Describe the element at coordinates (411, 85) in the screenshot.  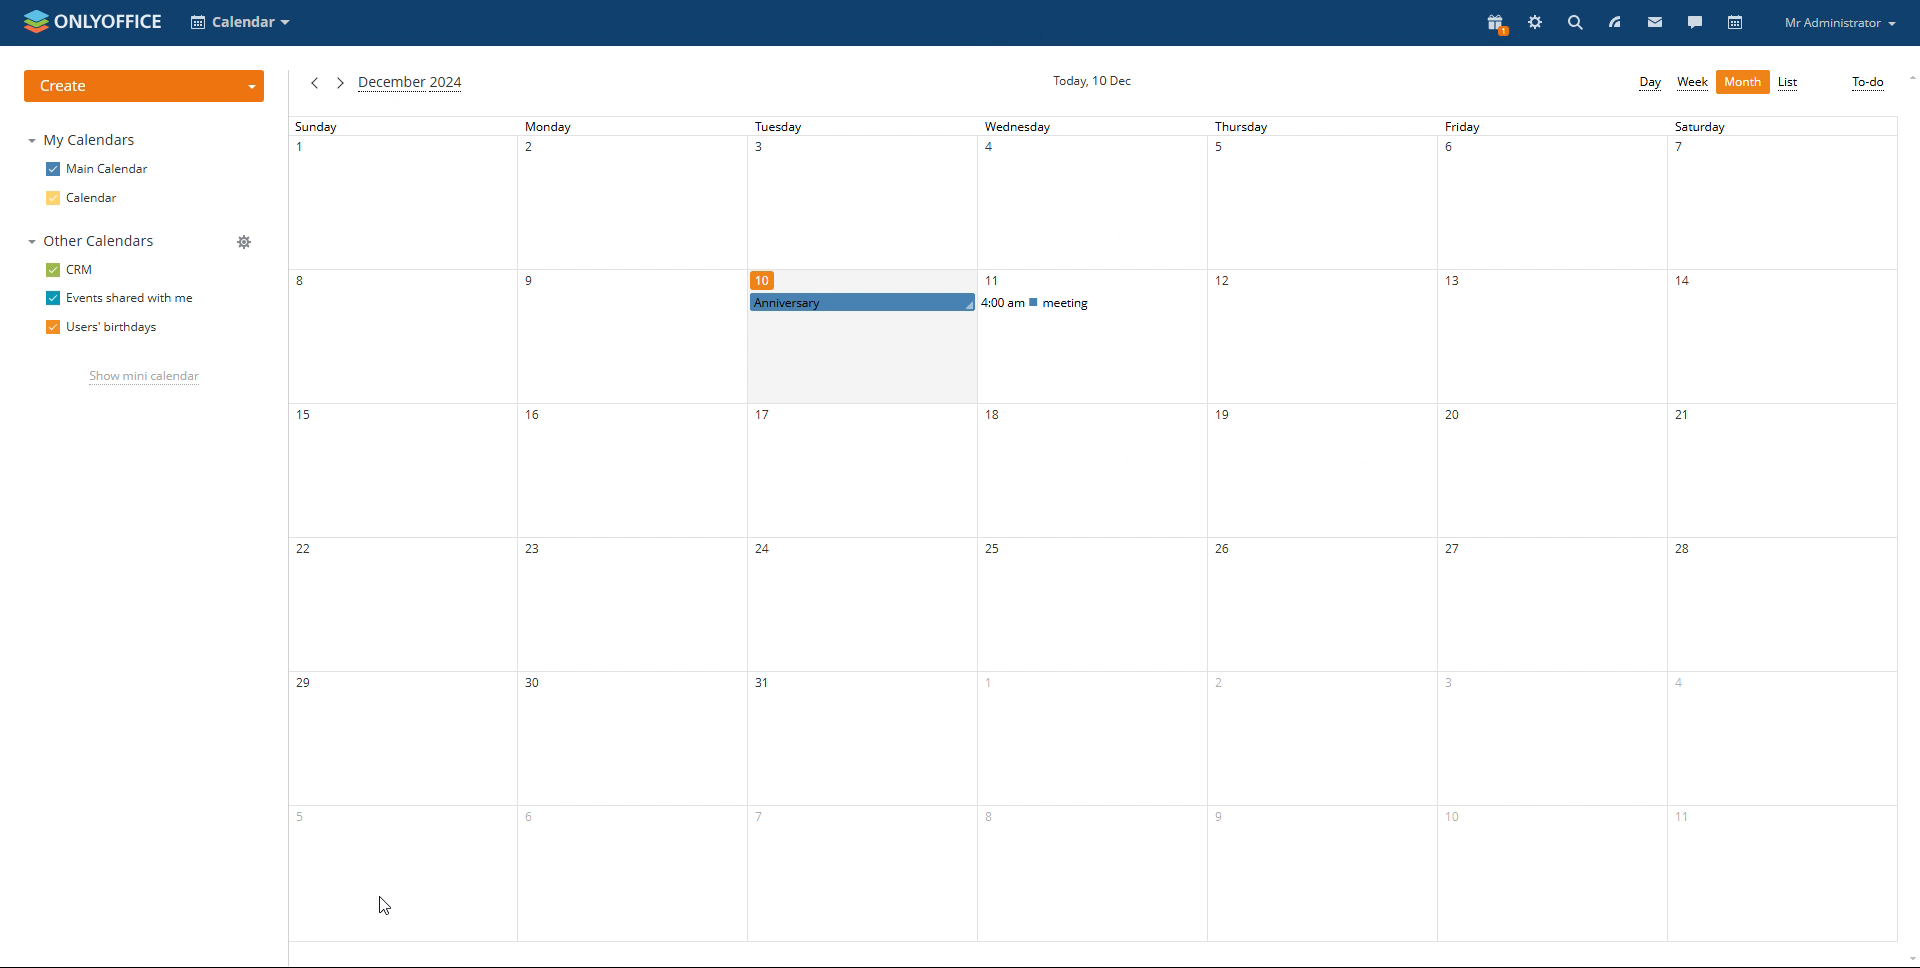
I see `current month` at that location.